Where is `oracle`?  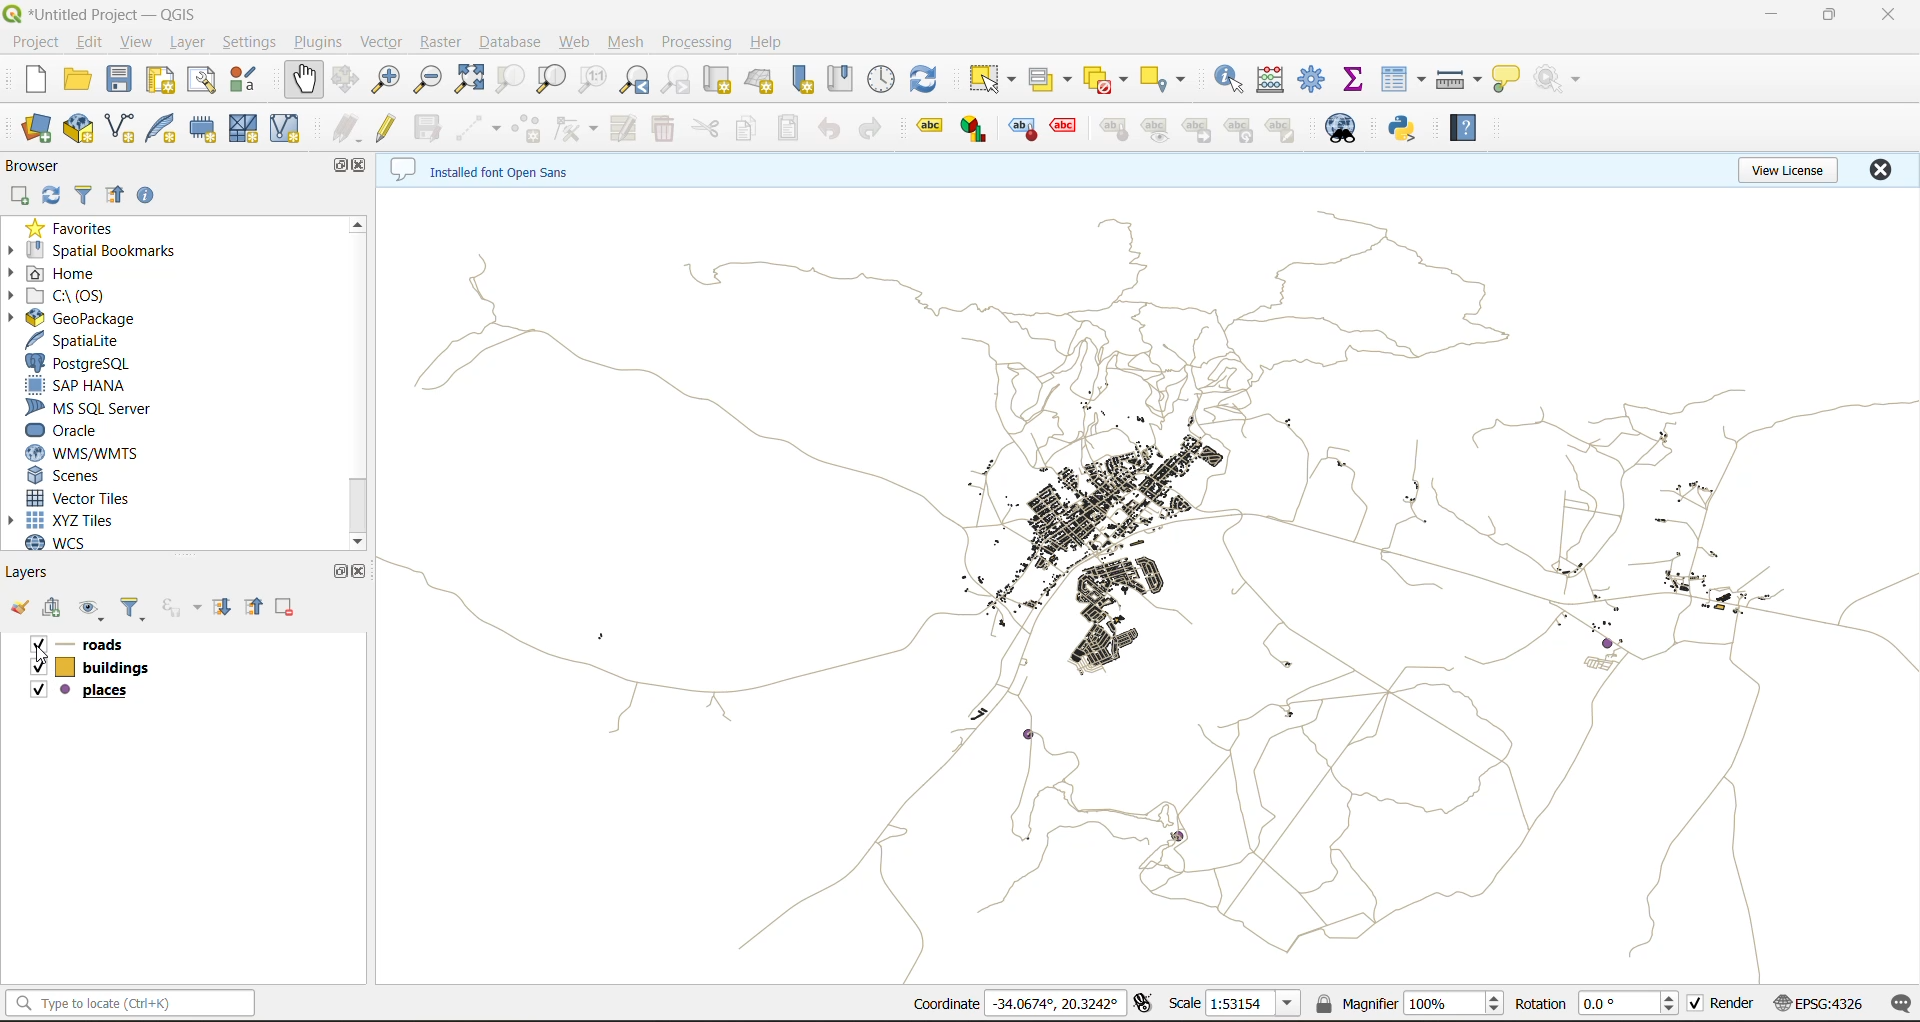 oracle is located at coordinates (95, 432).